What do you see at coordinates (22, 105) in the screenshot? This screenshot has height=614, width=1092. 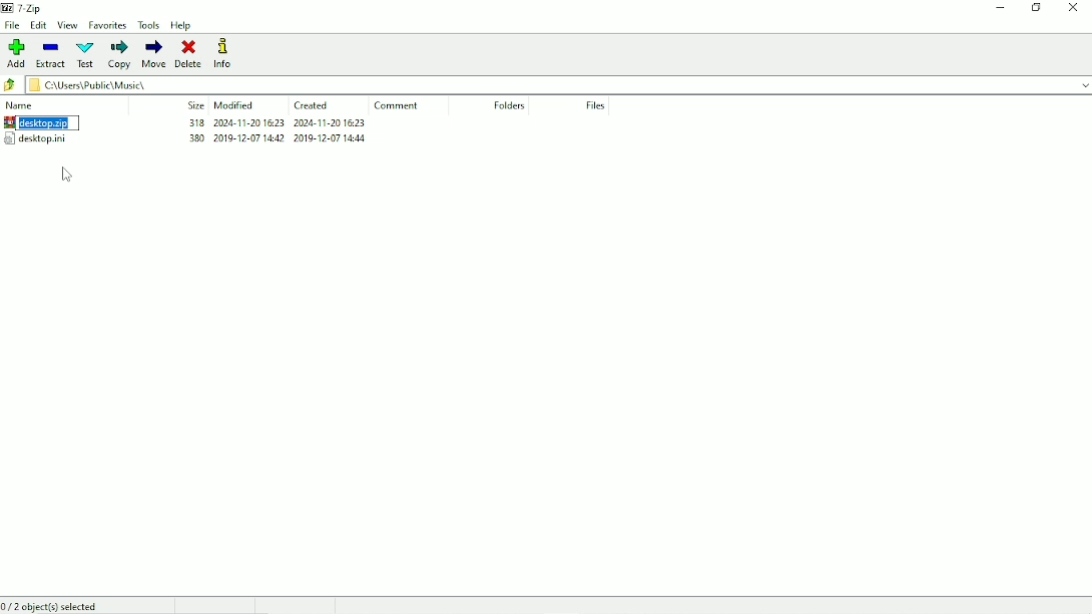 I see `Name` at bounding box center [22, 105].